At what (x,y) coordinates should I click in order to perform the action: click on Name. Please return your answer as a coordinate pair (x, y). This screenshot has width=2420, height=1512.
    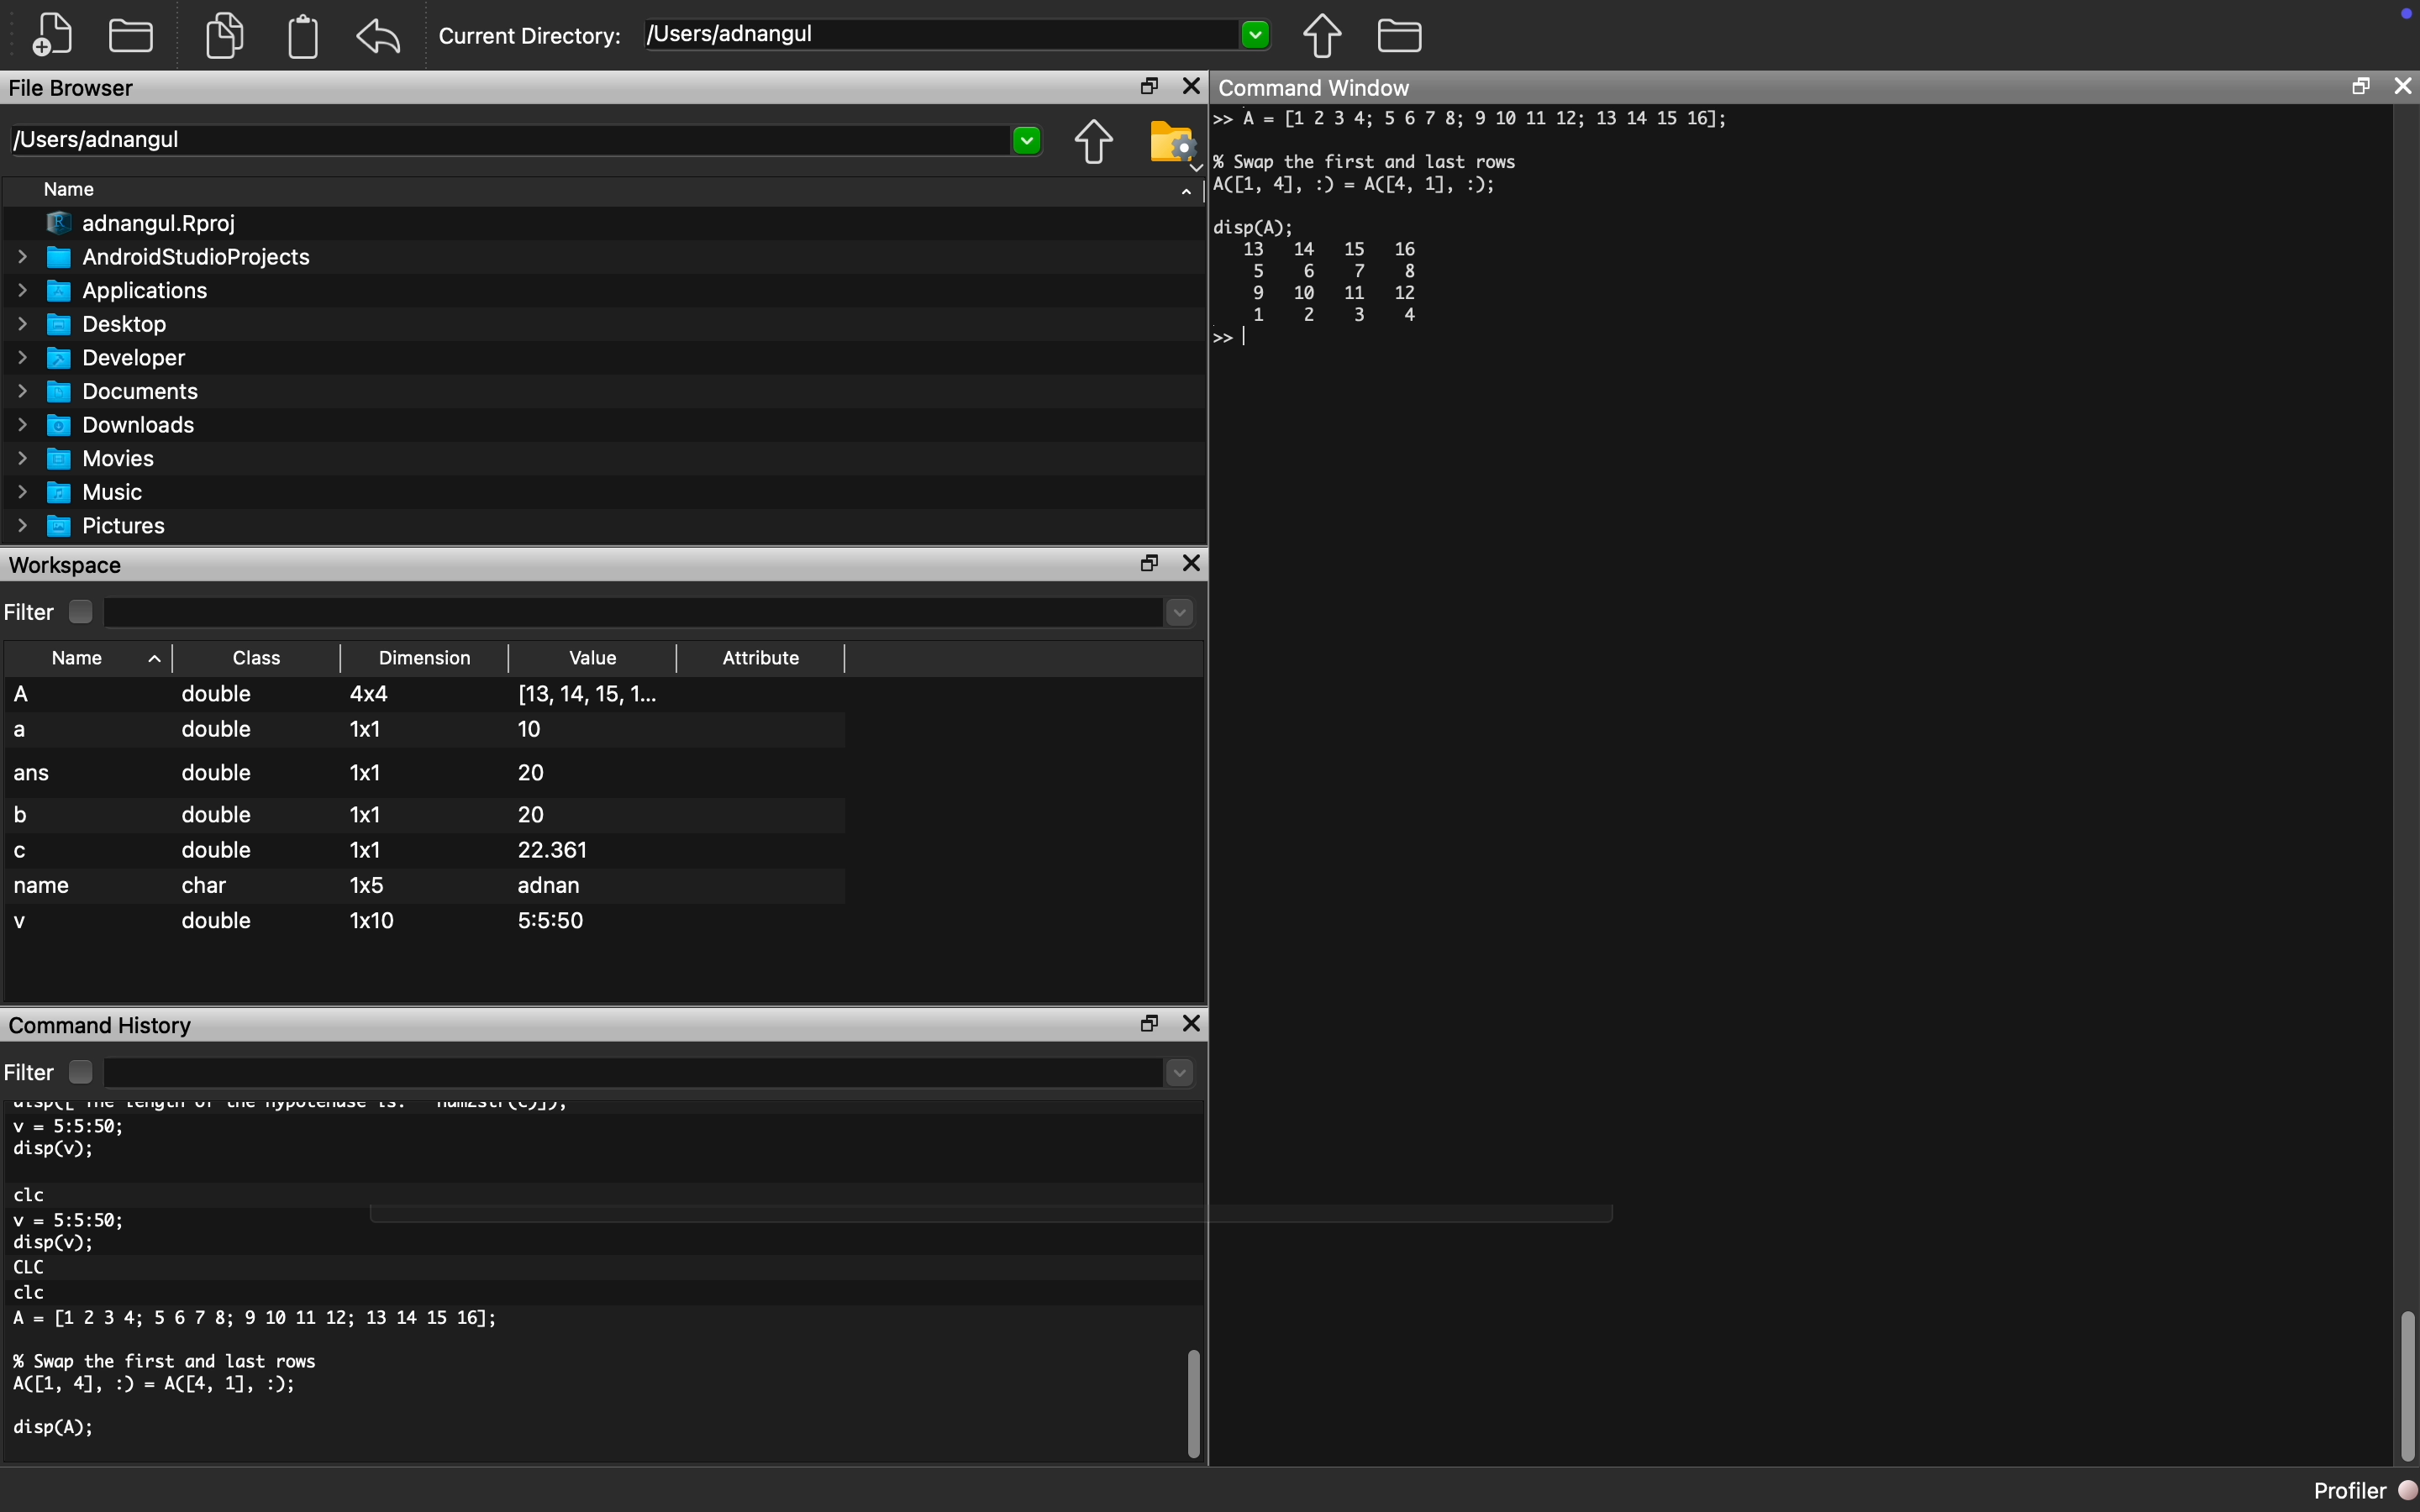
    Looking at the image, I should click on (74, 189).